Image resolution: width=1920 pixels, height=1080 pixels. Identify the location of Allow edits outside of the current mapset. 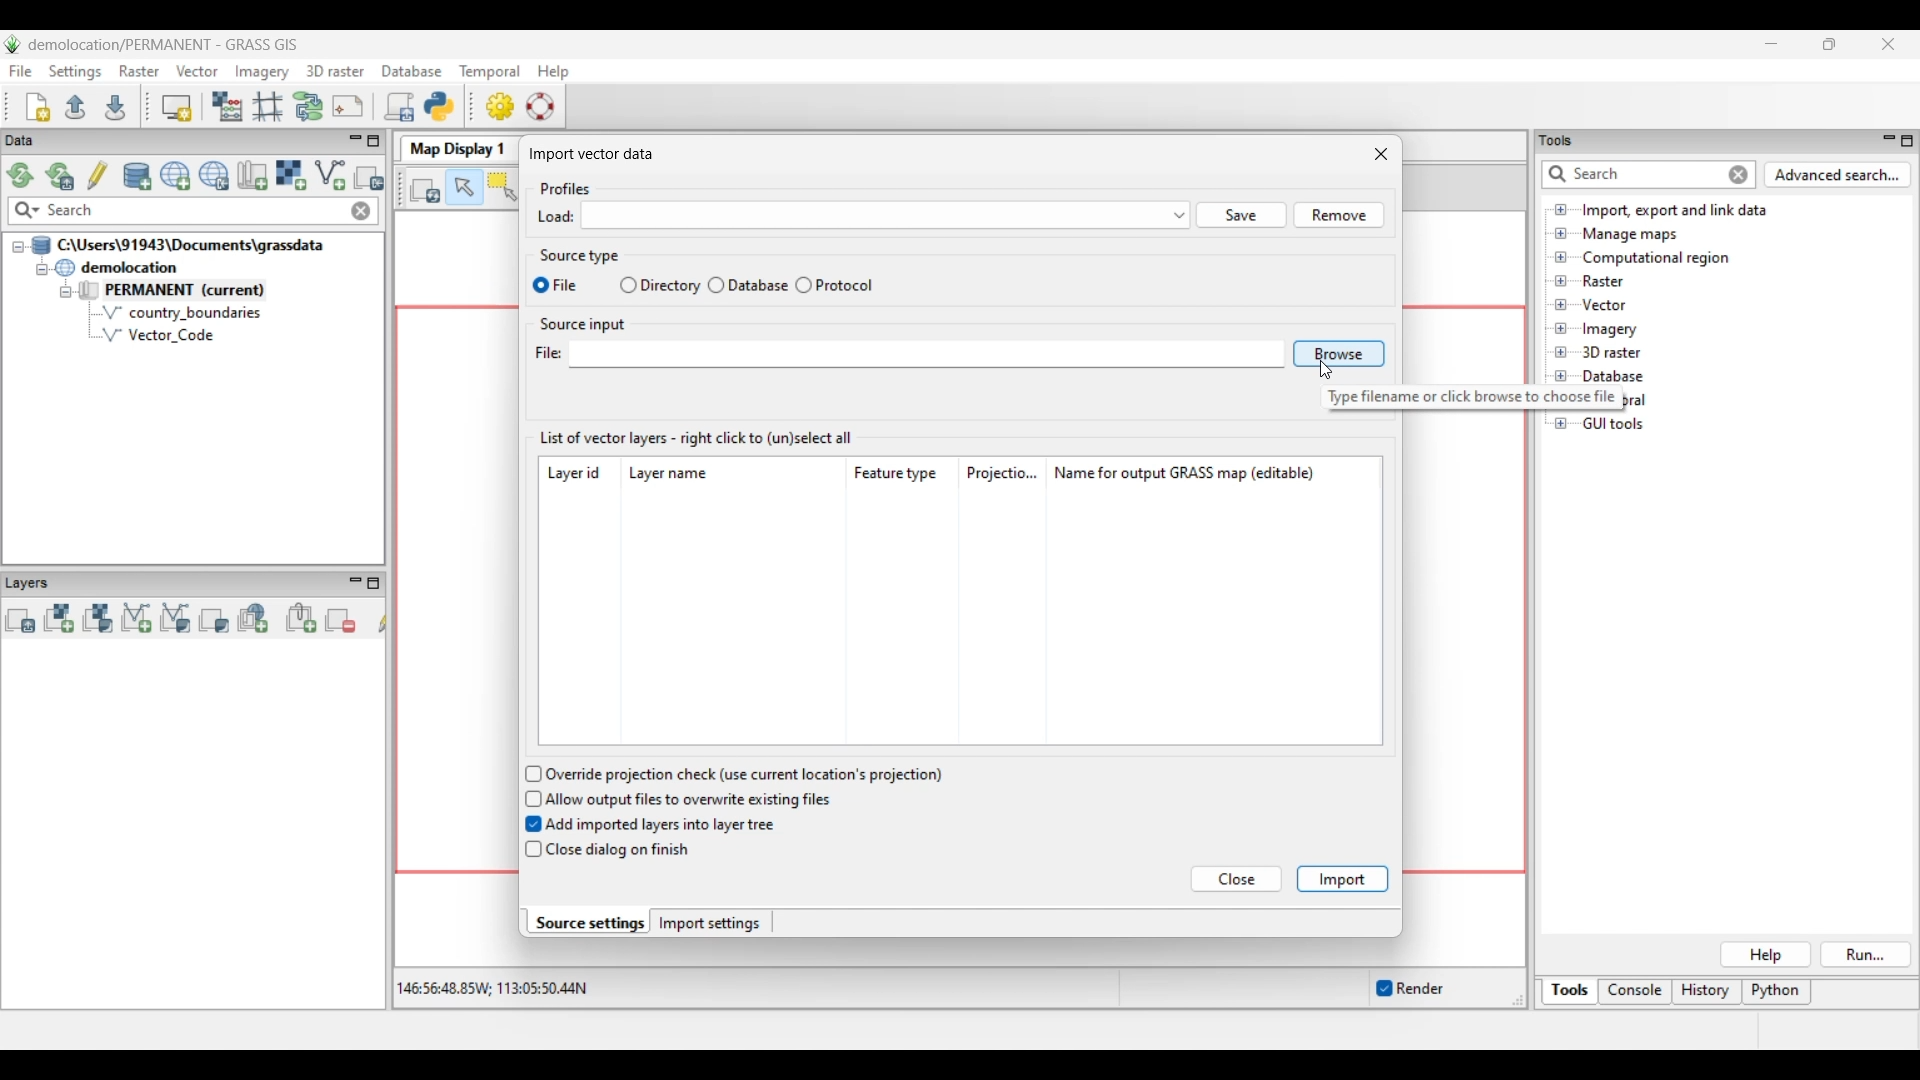
(98, 175).